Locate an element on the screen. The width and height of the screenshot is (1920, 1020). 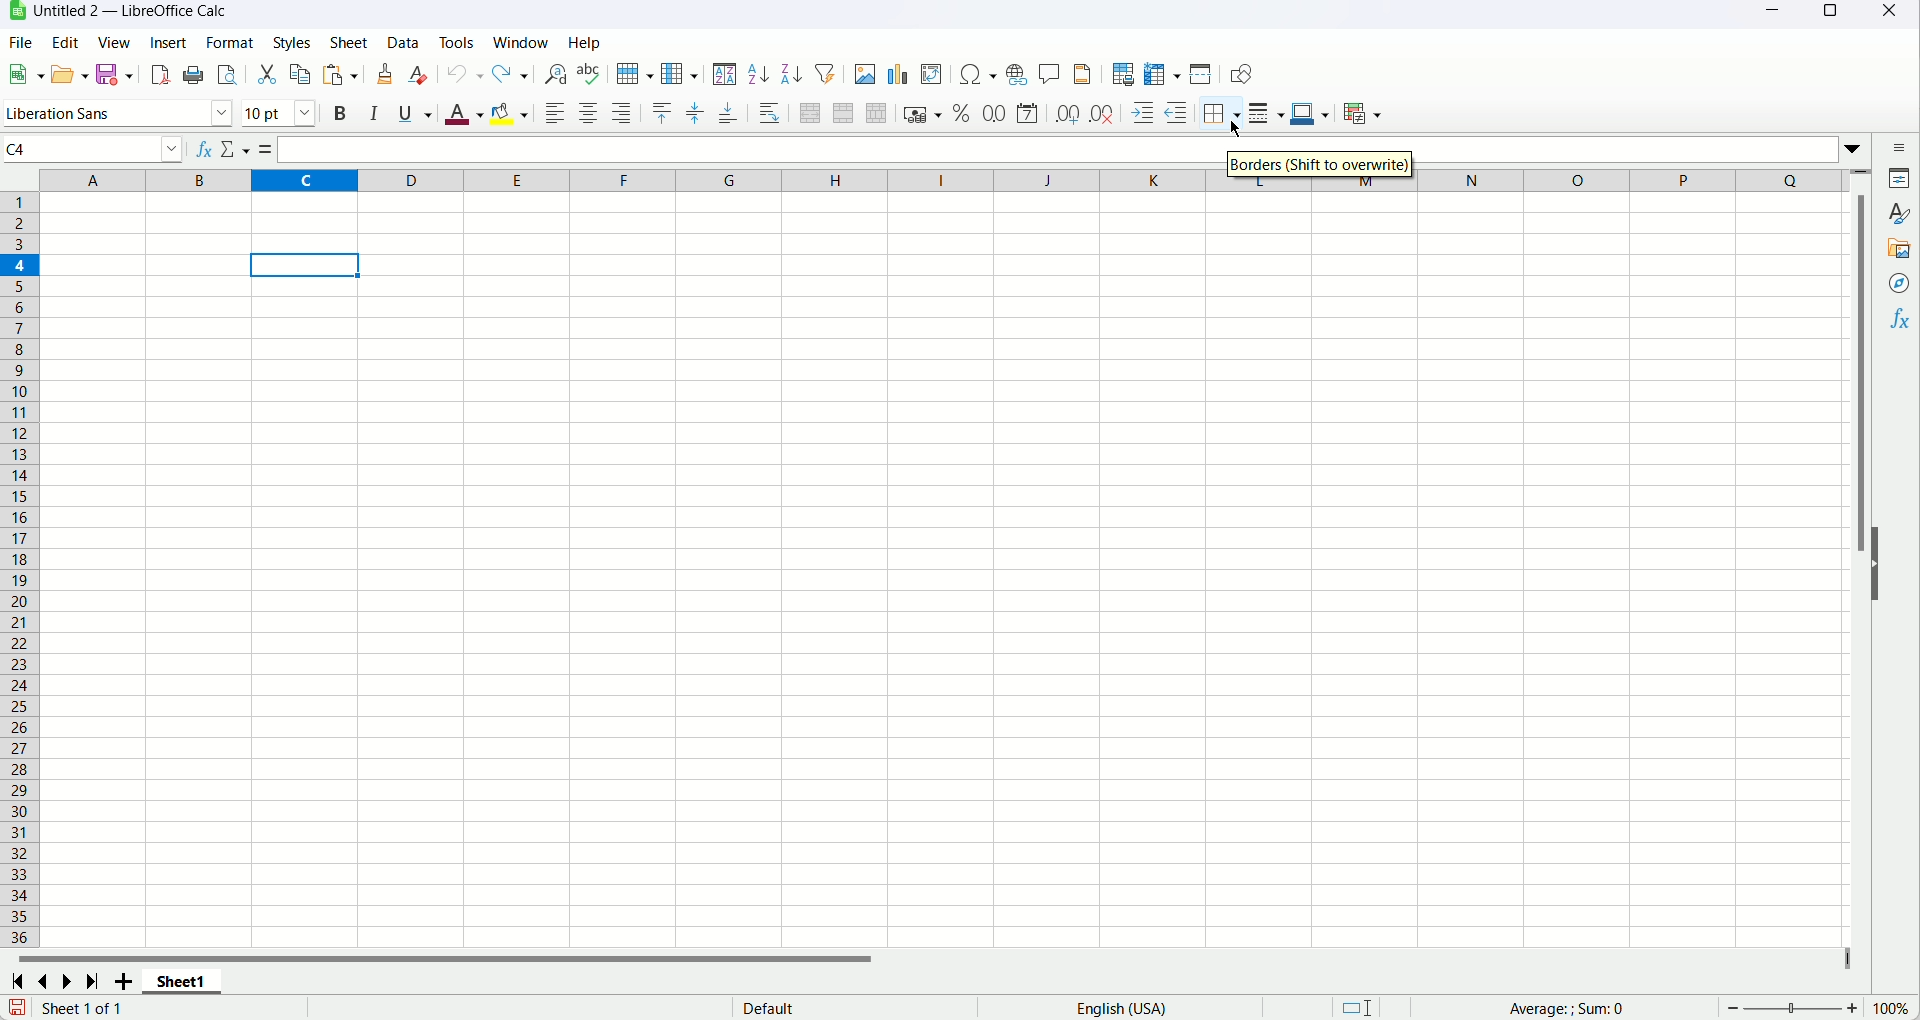
Sheet is located at coordinates (348, 43).